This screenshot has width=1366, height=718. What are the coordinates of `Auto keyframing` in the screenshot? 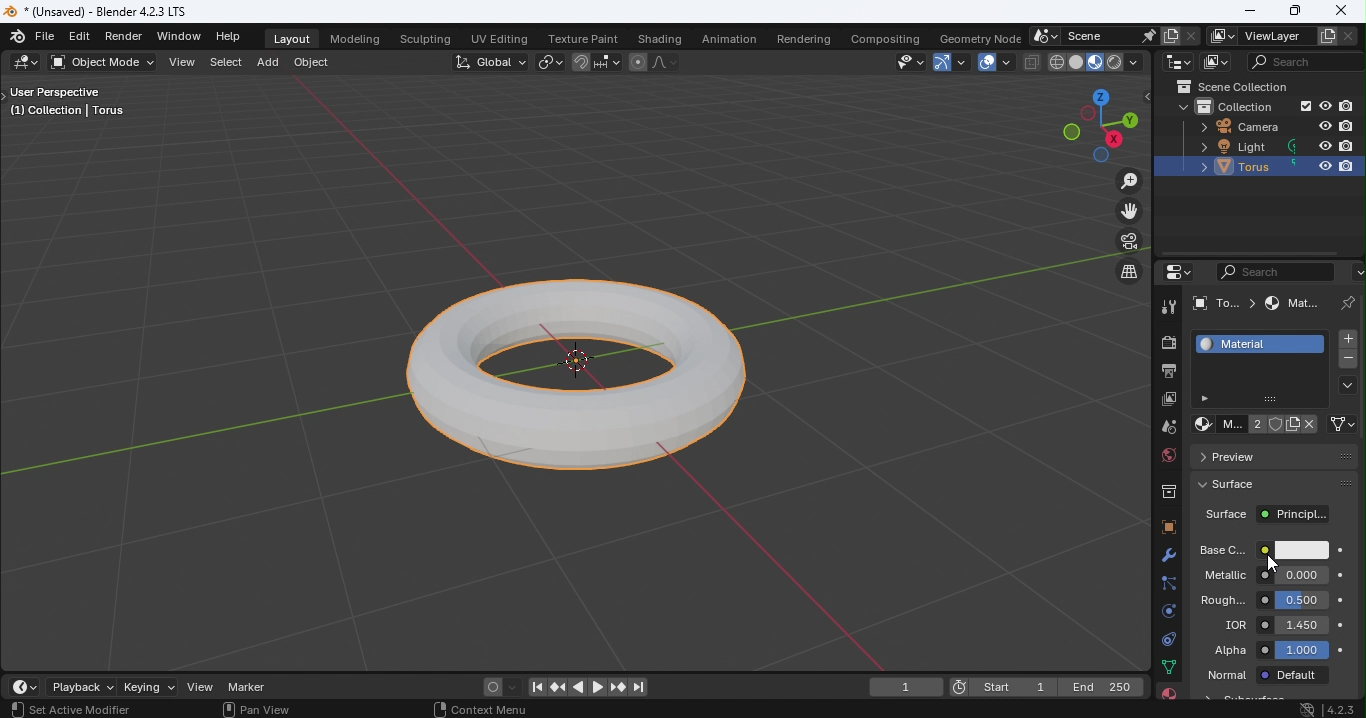 It's located at (499, 686).